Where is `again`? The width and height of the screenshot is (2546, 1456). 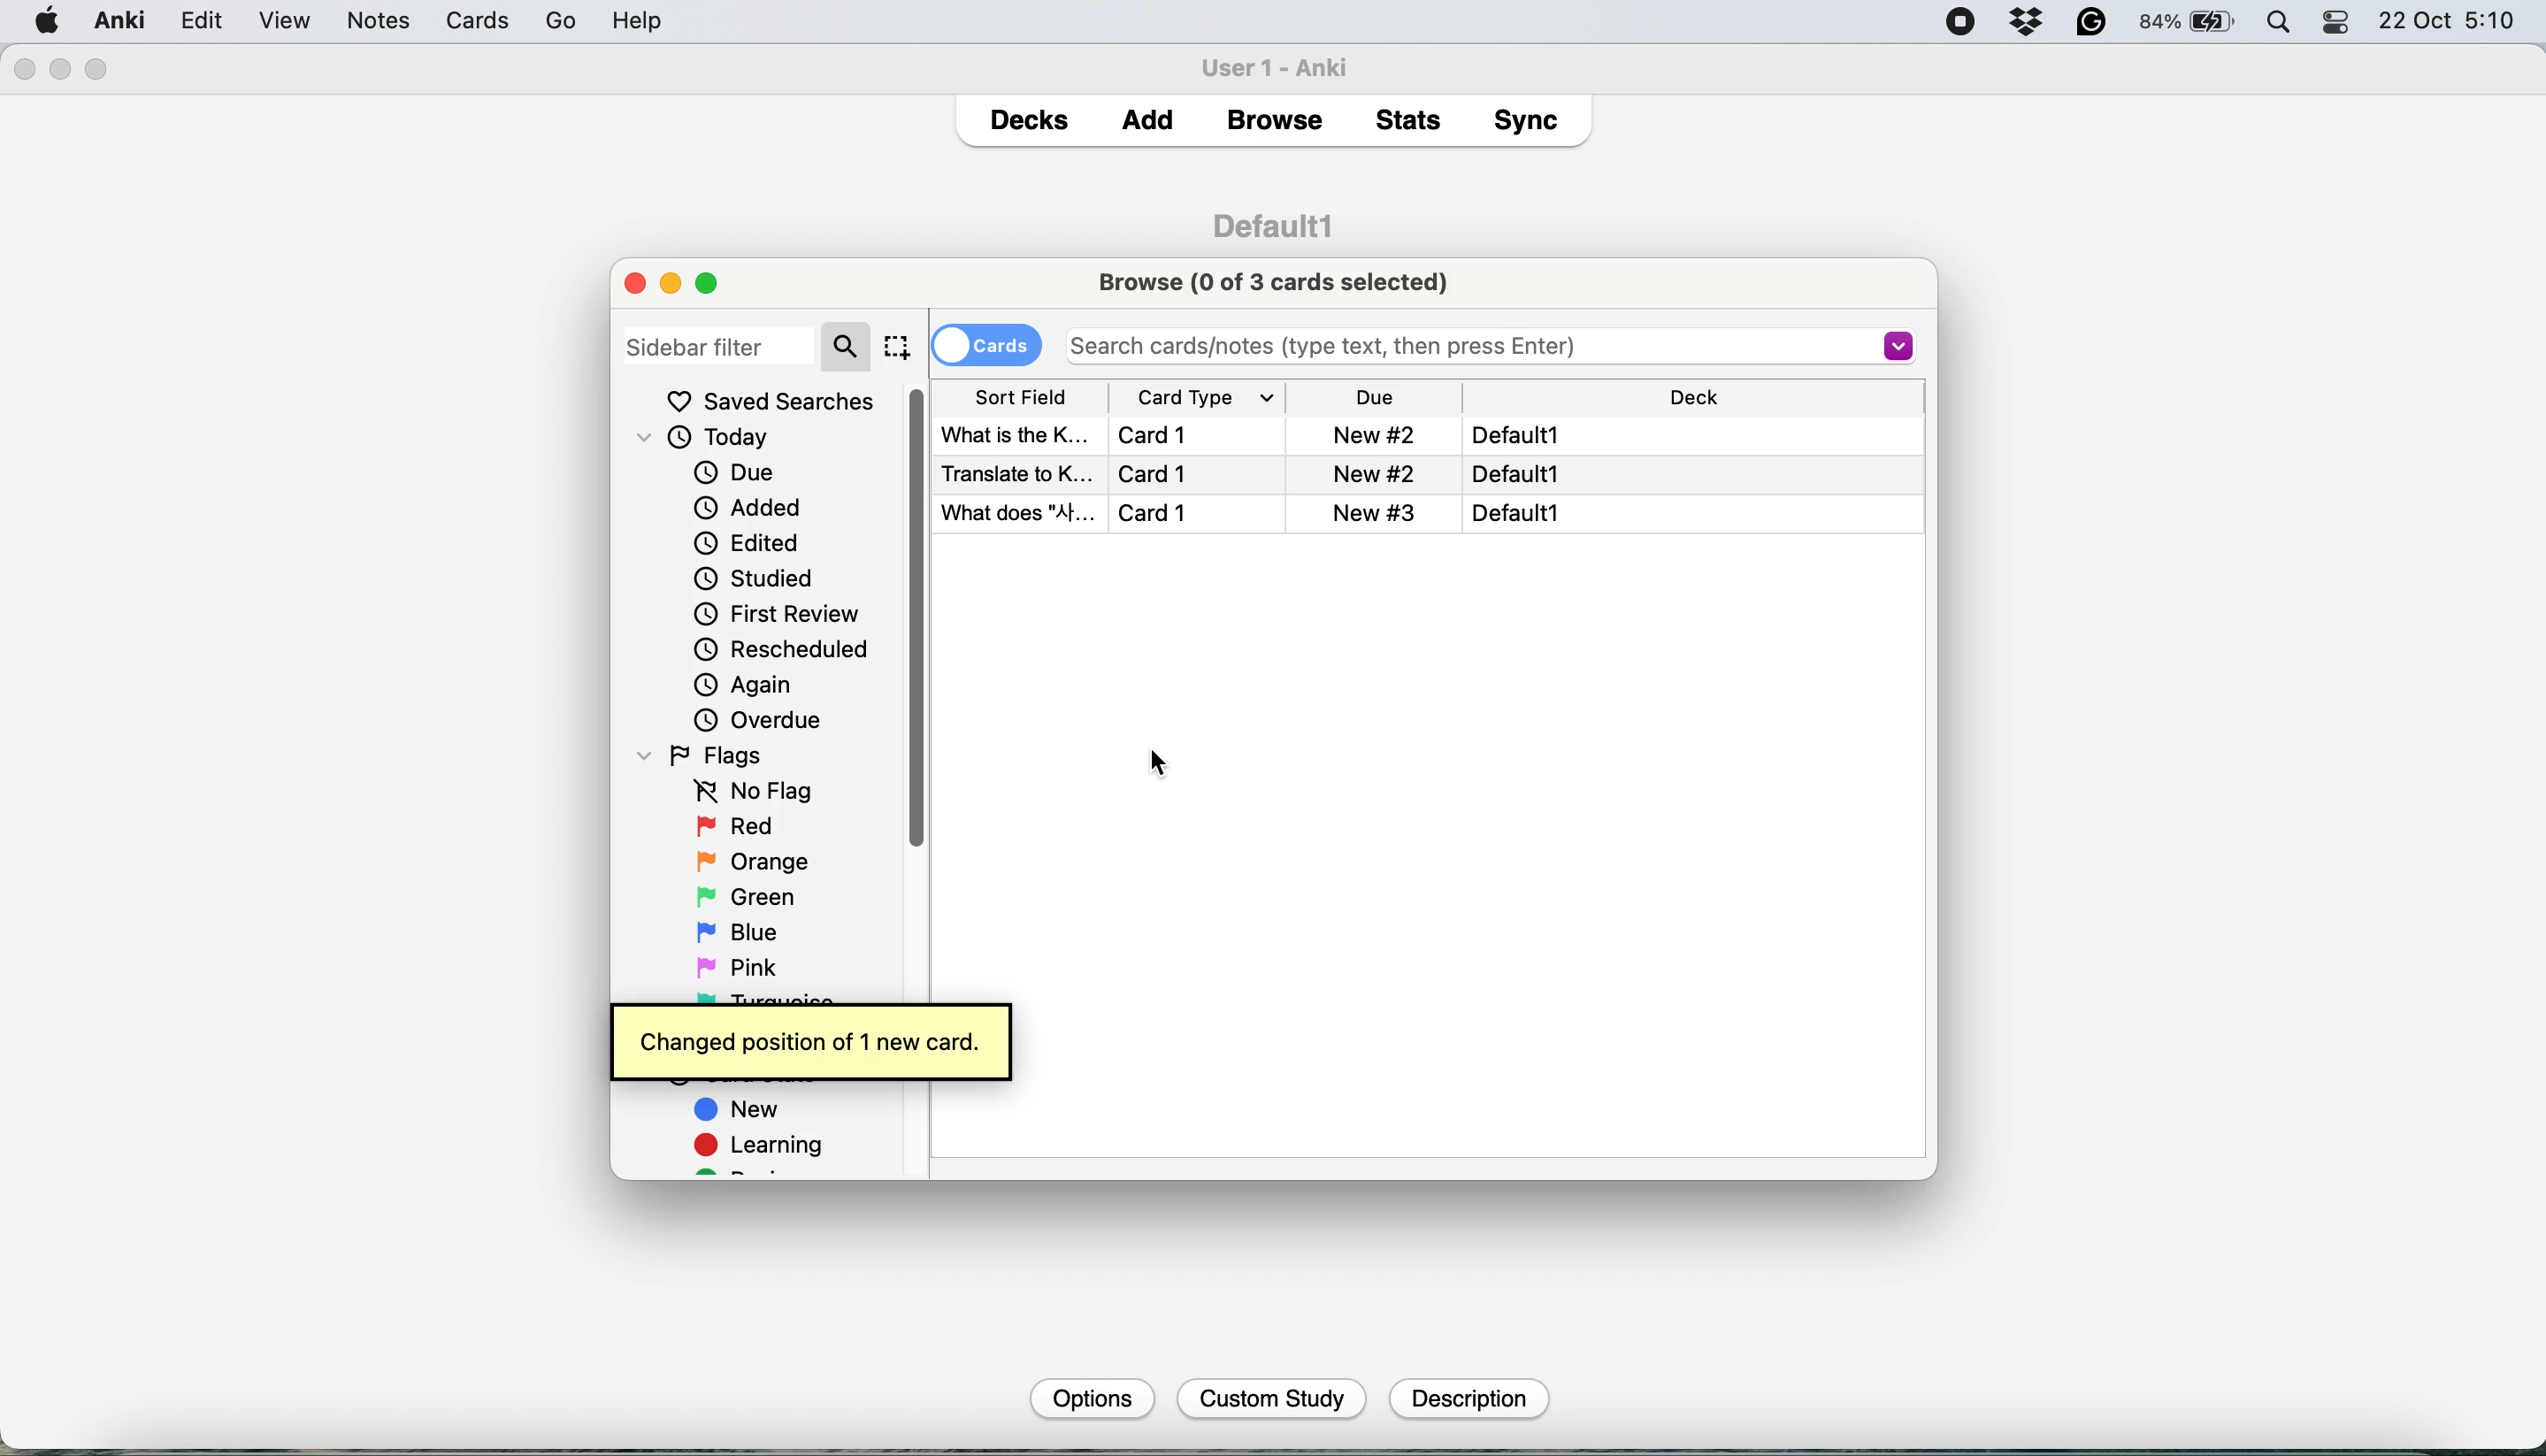
again is located at coordinates (744, 685).